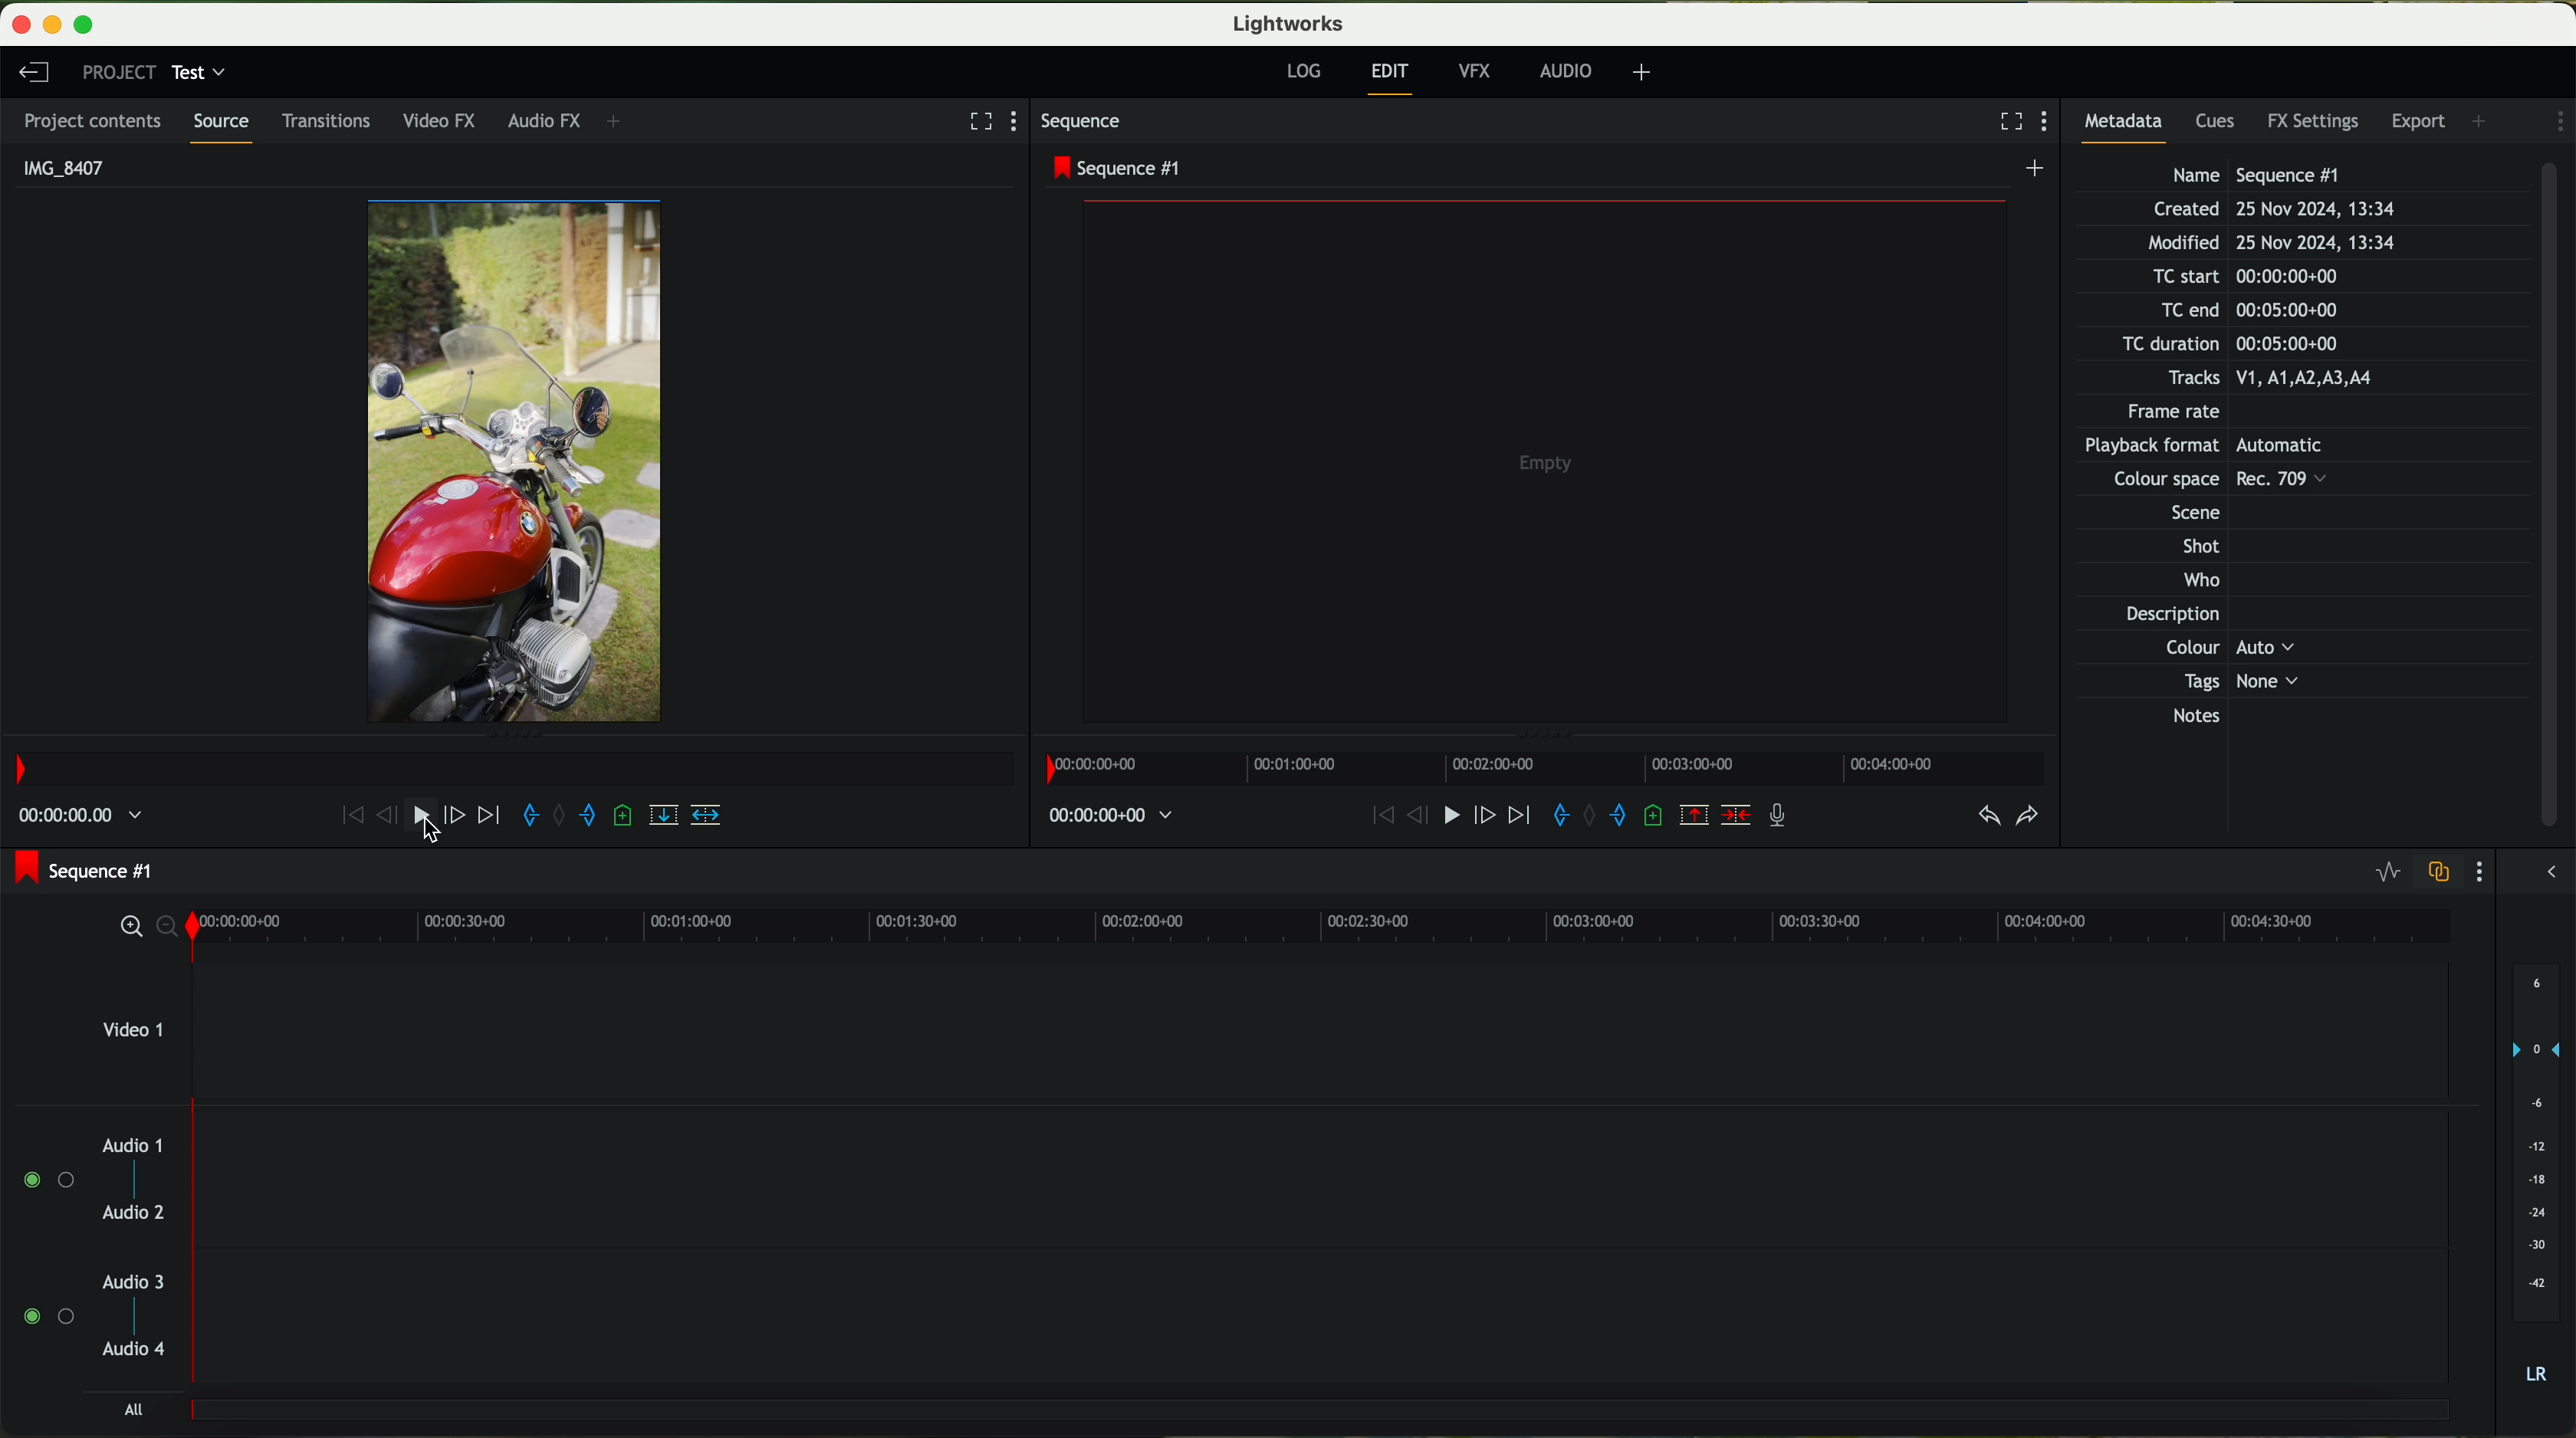 Image resolution: width=2576 pixels, height=1438 pixels. Describe the element at coordinates (1392, 78) in the screenshot. I see `edit` at that location.